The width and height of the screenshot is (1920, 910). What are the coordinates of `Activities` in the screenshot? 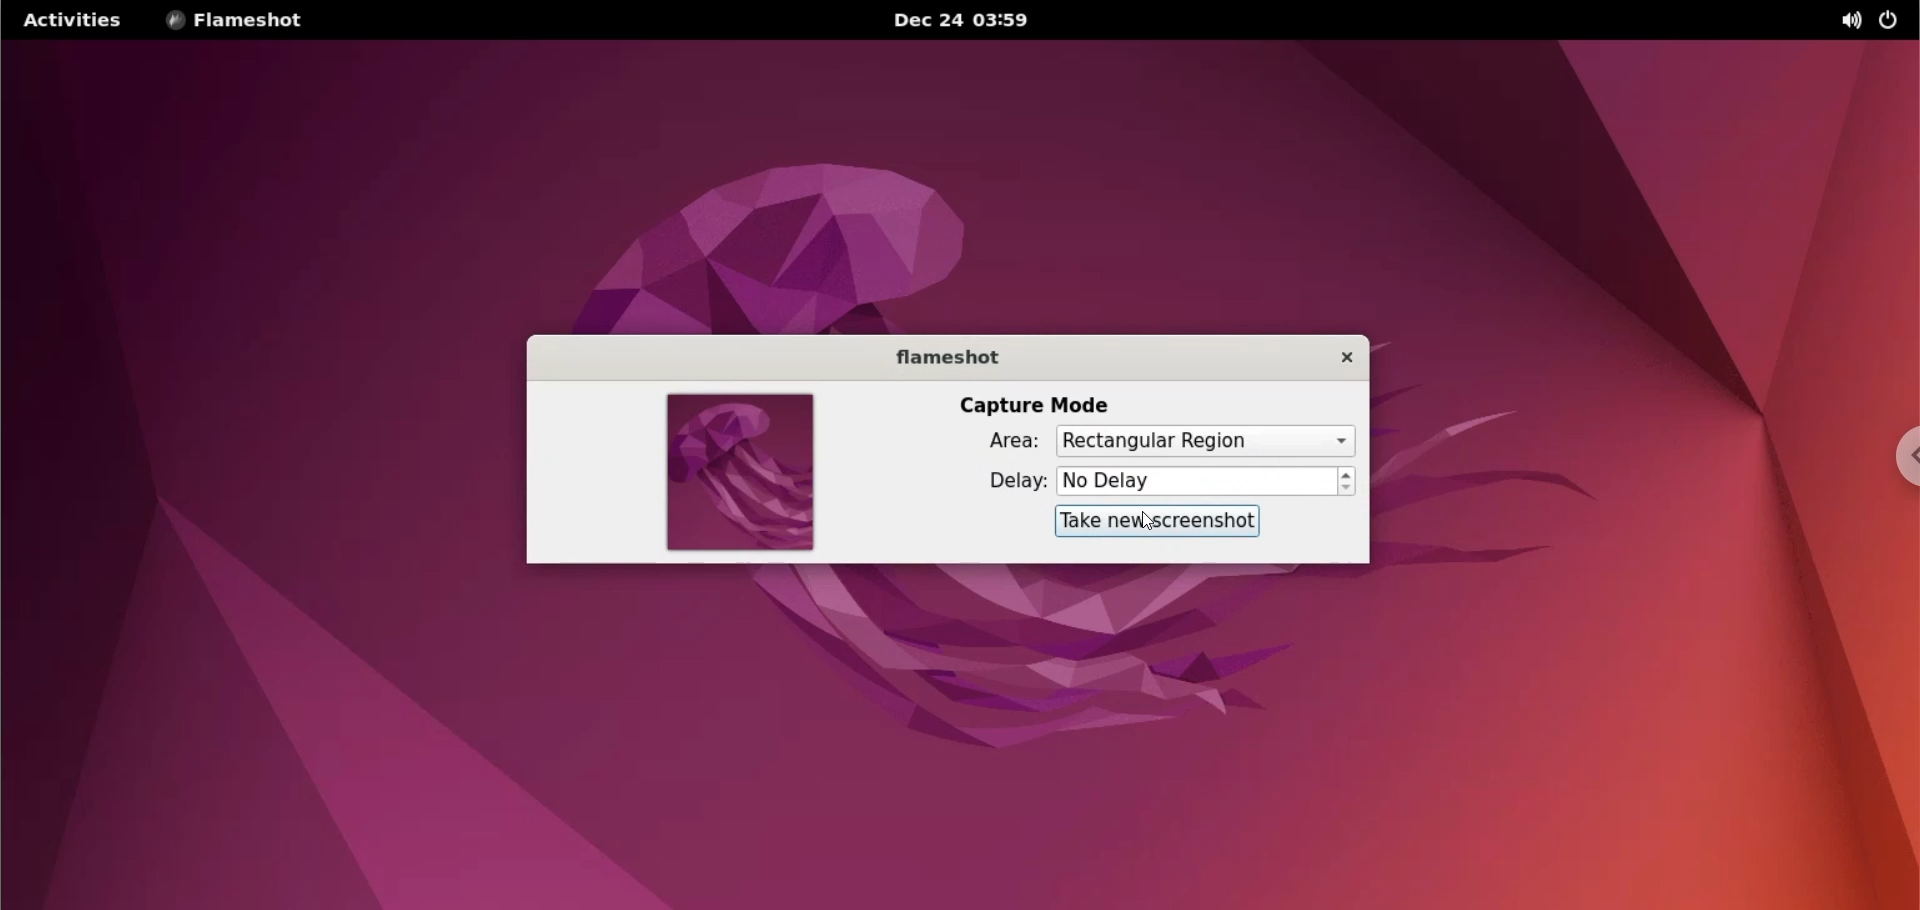 It's located at (70, 21).